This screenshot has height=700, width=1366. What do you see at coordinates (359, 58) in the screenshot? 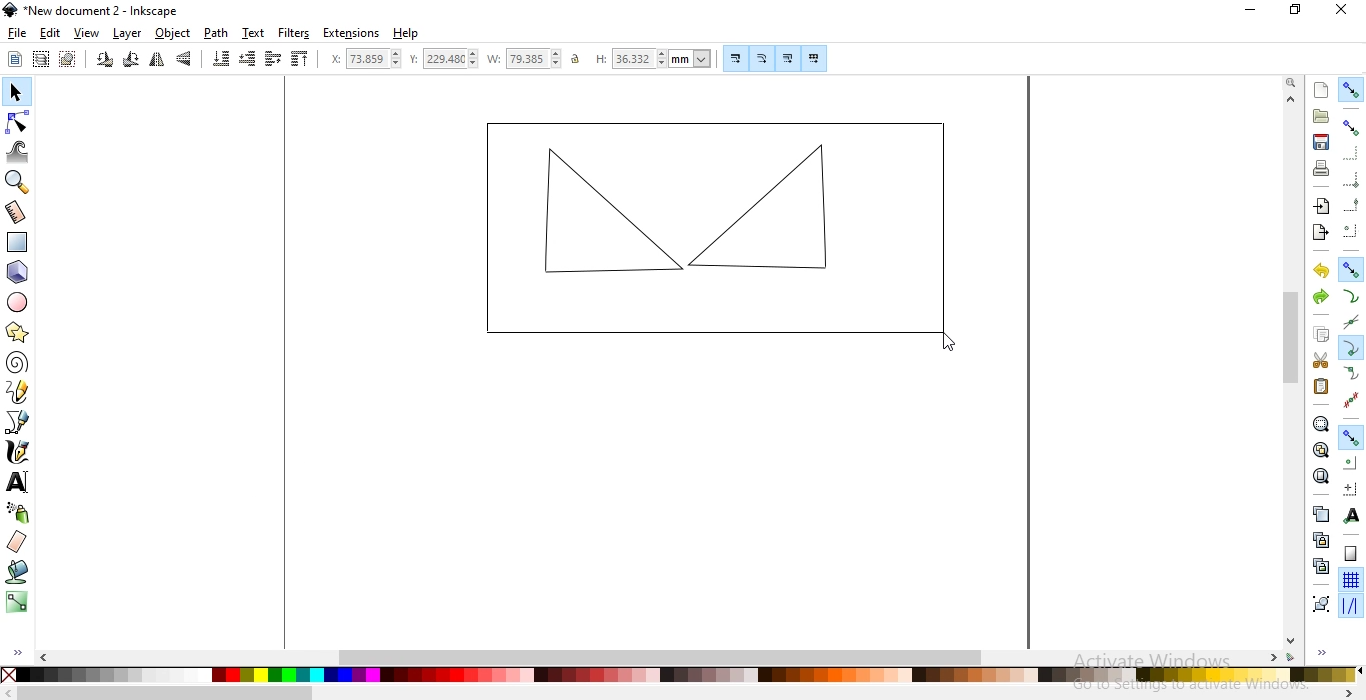
I see `horizontal coordinate of selection` at bounding box center [359, 58].